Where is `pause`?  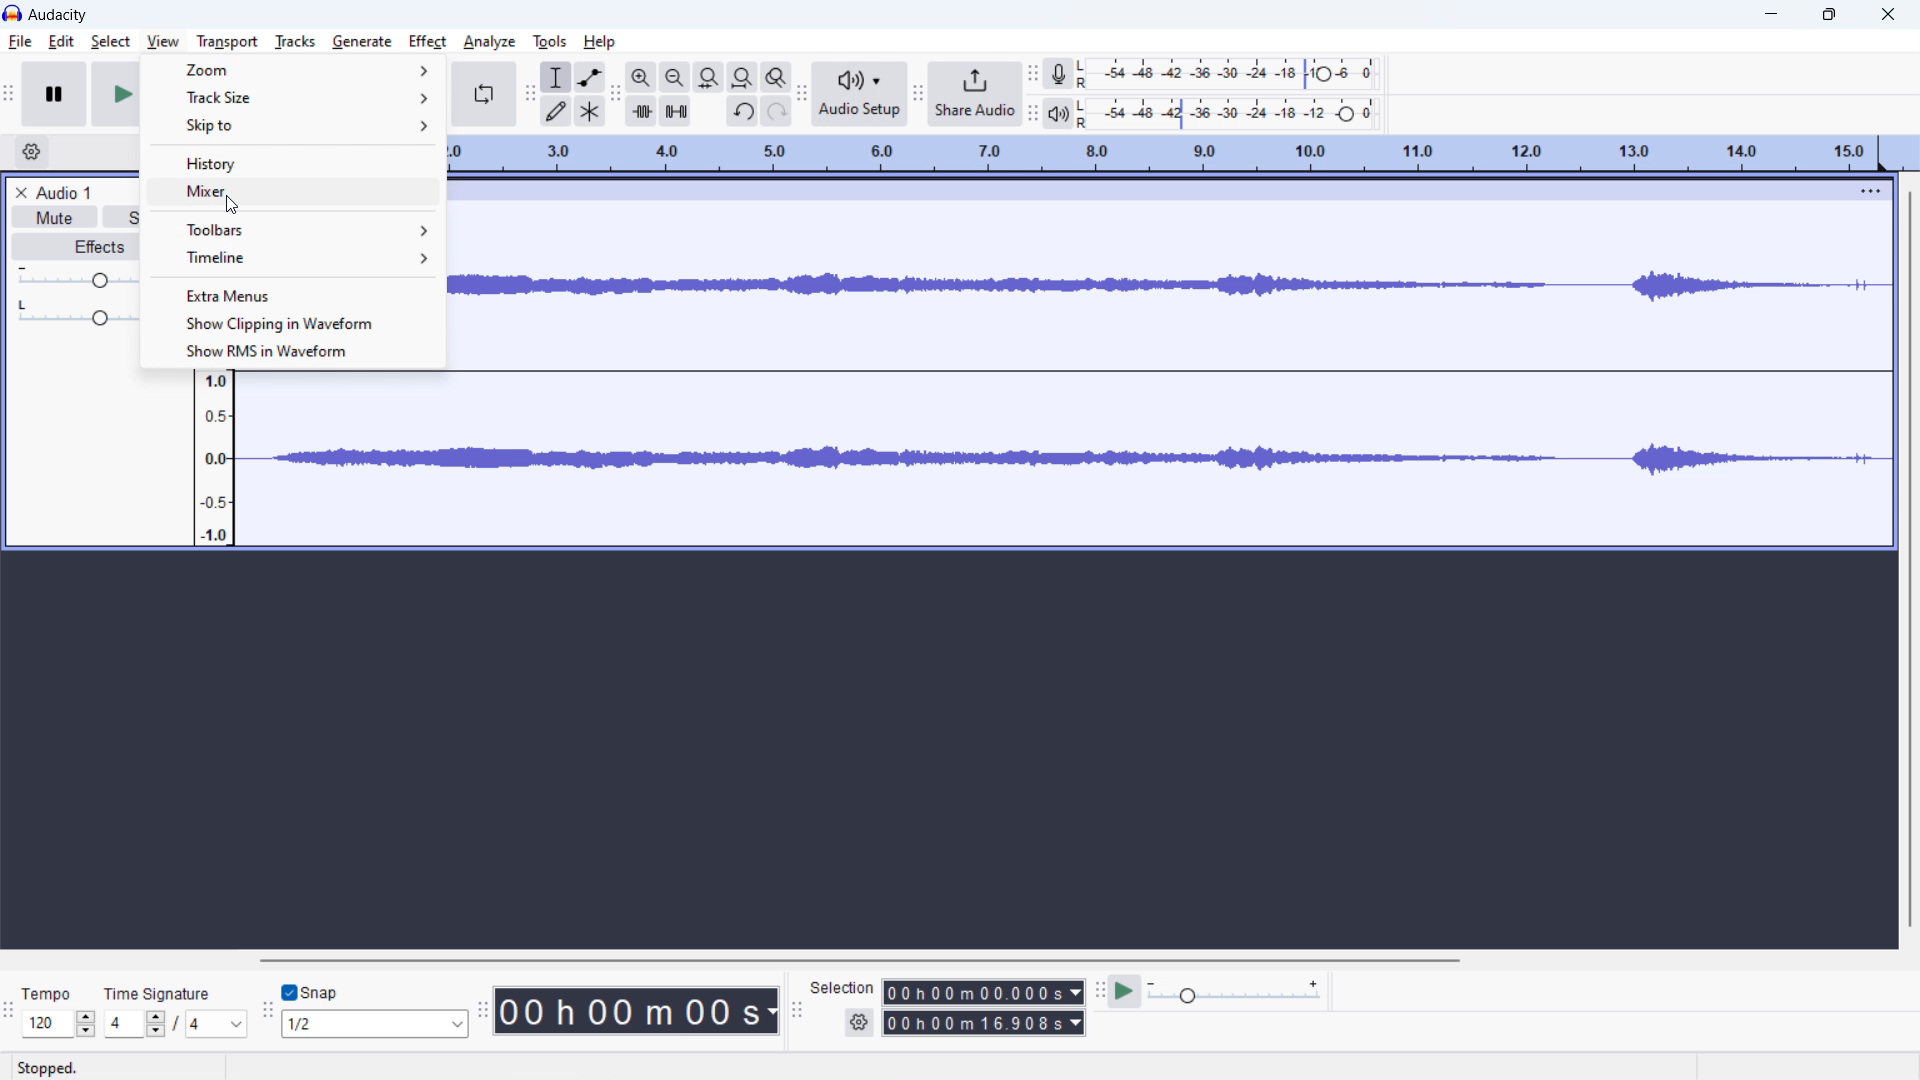 pause is located at coordinates (54, 94).